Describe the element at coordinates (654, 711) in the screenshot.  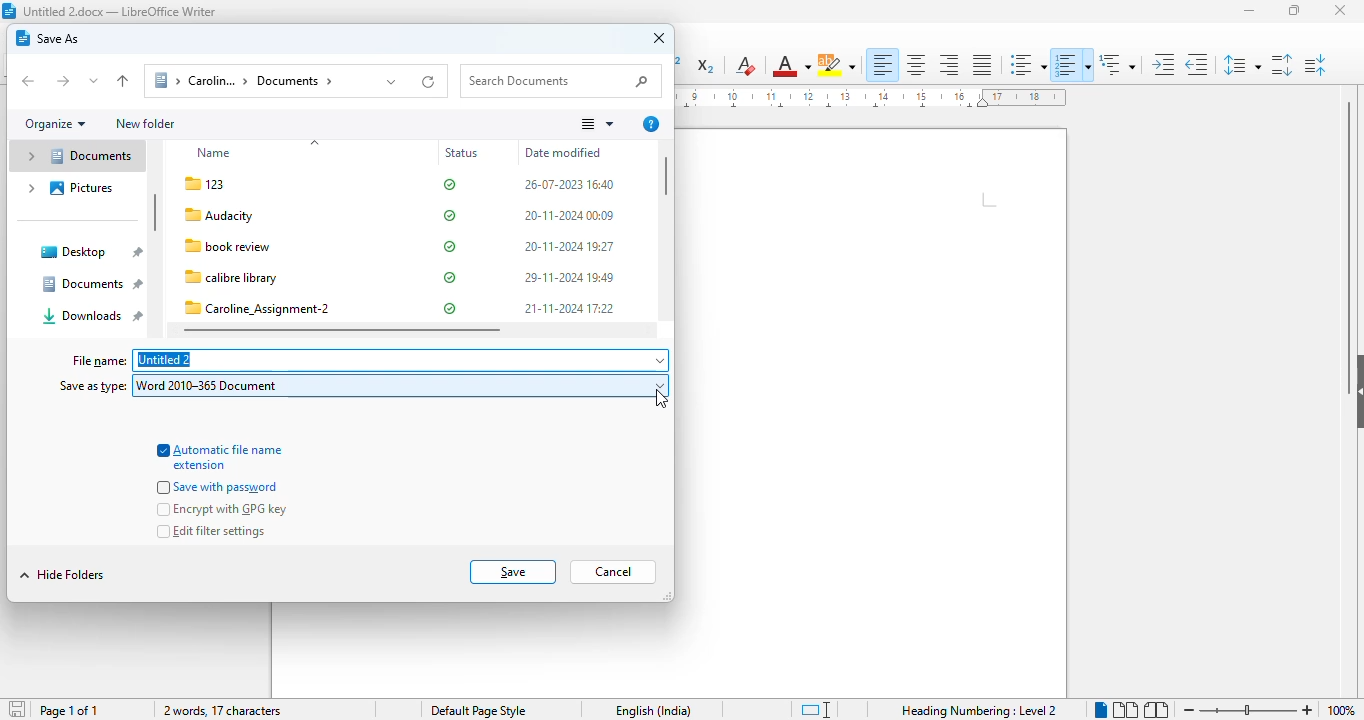
I see `text language` at that location.